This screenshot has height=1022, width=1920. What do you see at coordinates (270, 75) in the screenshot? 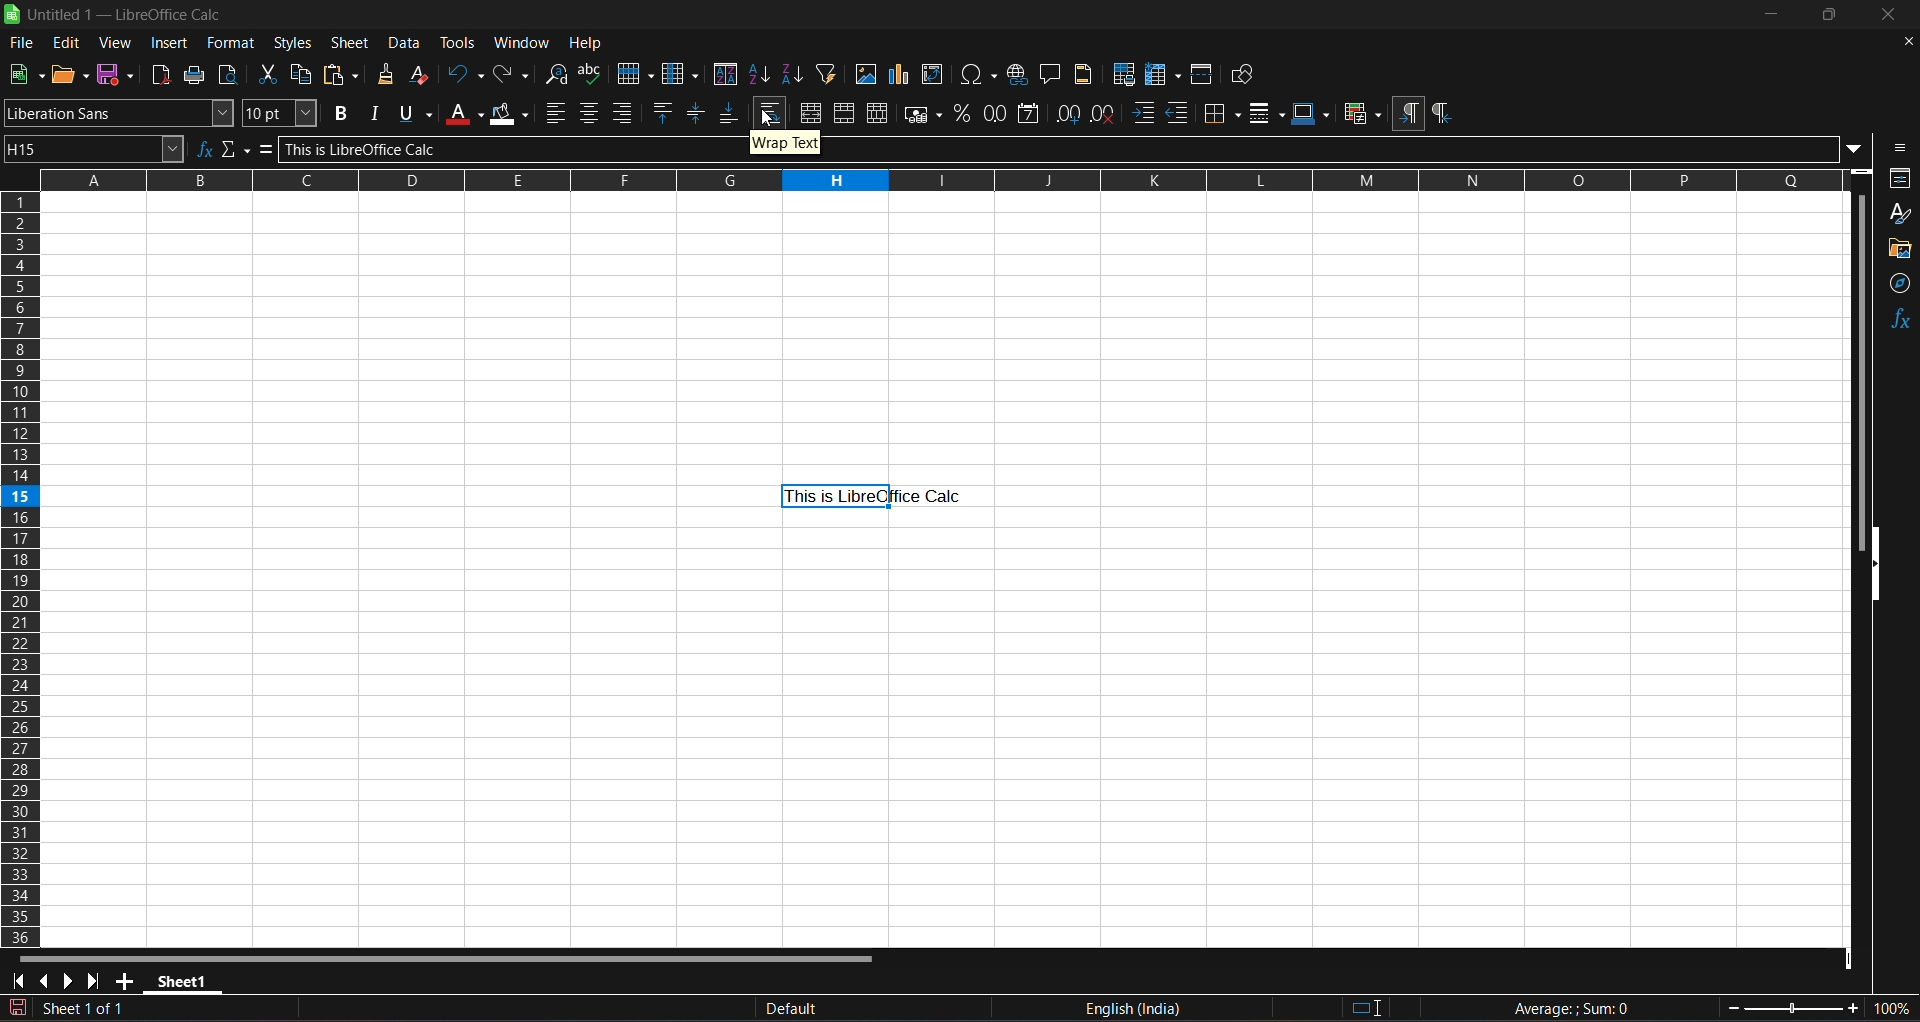
I see `cut` at bounding box center [270, 75].